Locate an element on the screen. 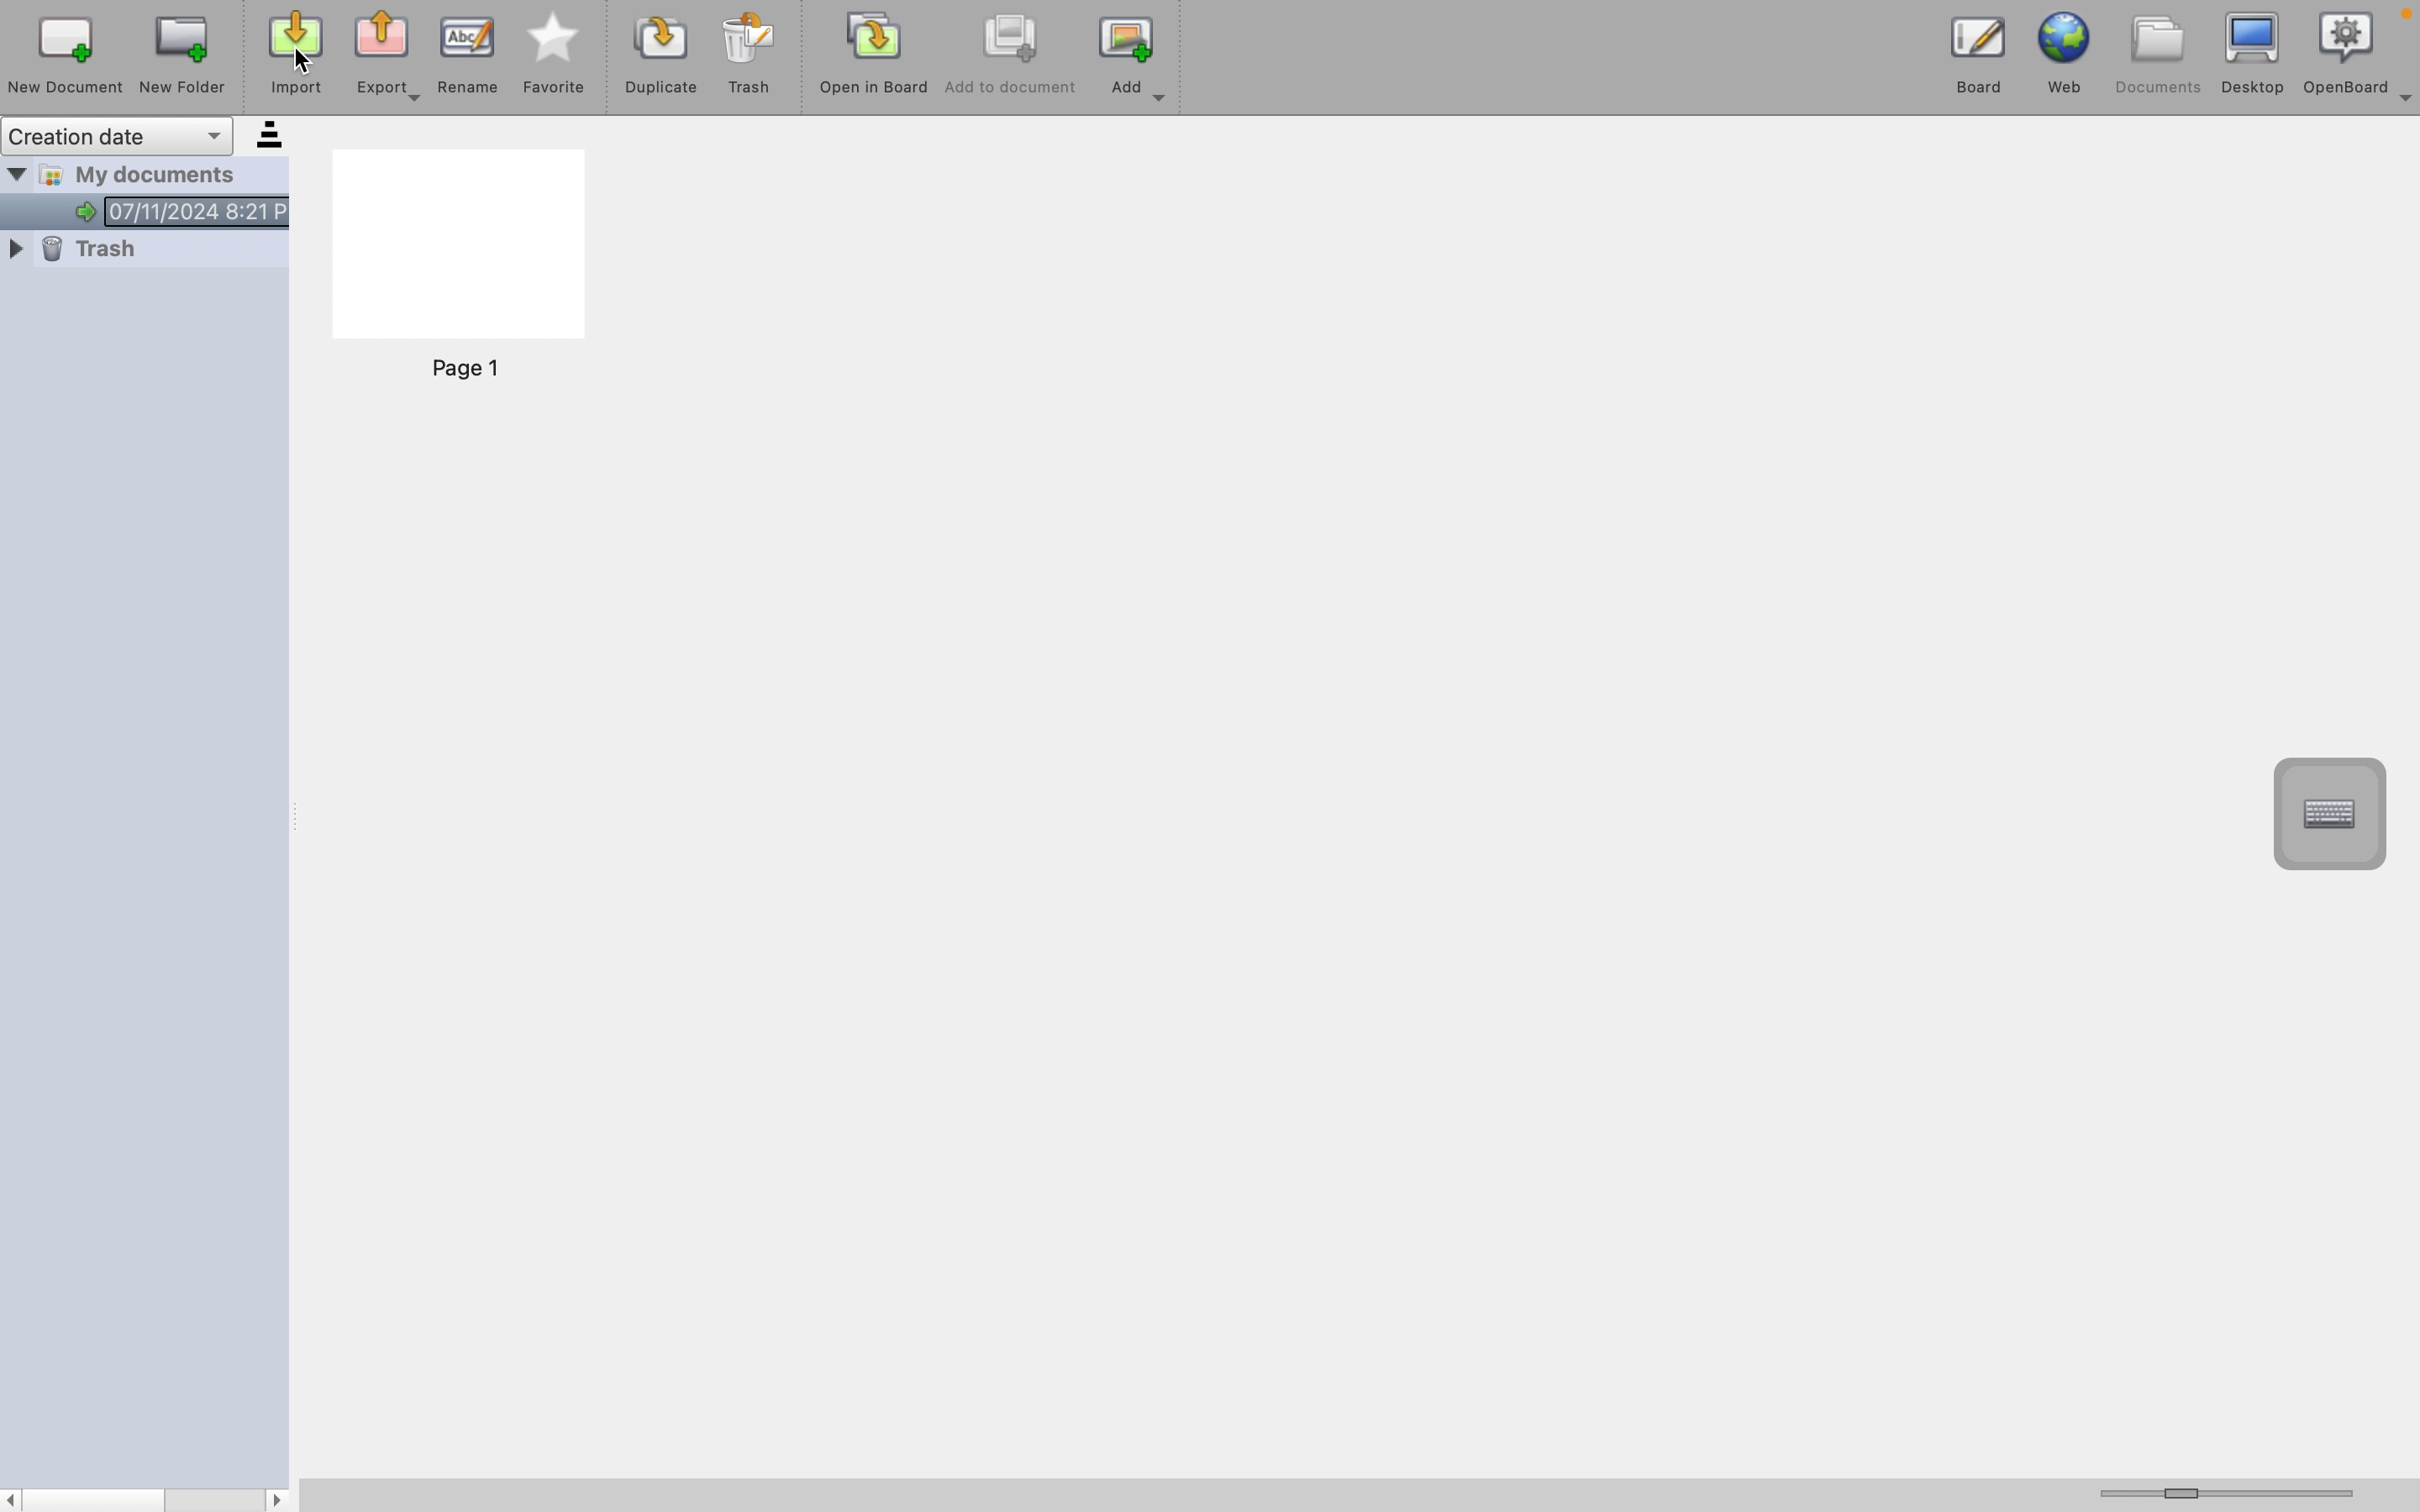 Image resolution: width=2420 pixels, height=1512 pixels. more options is located at coordinates (2405, 112).